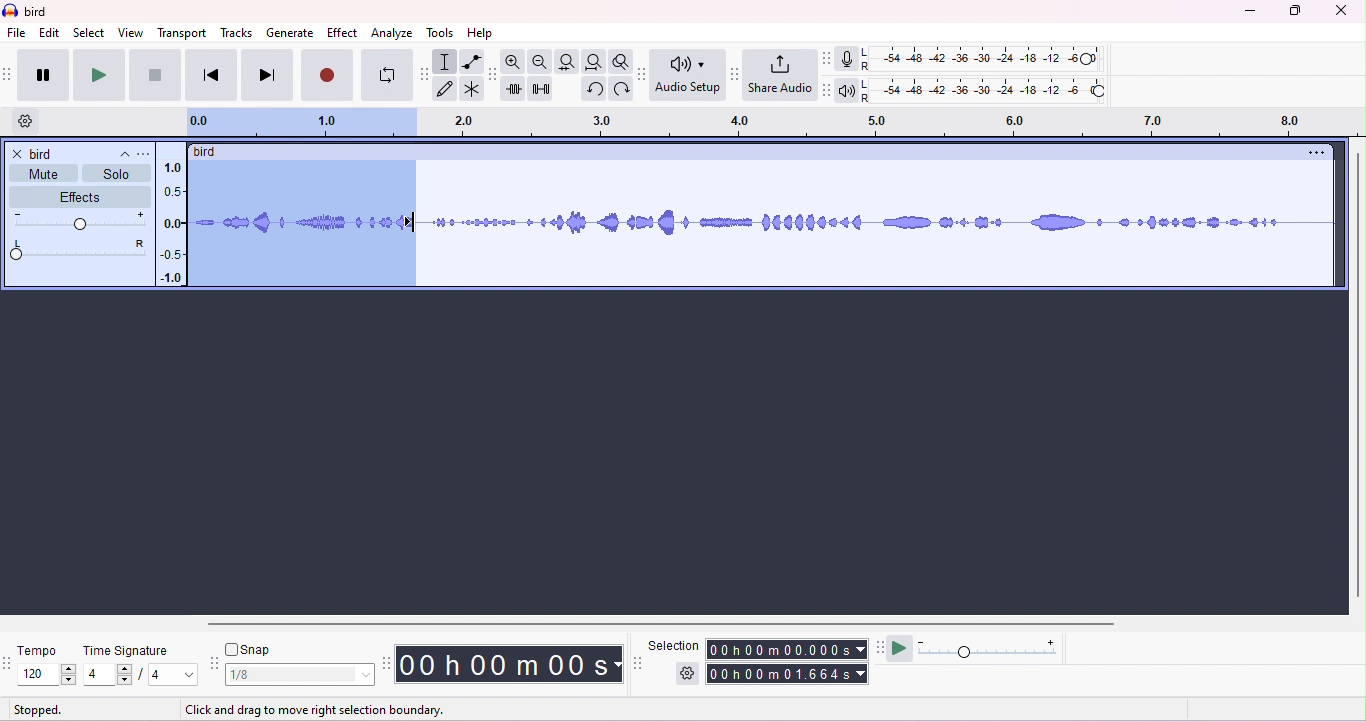 The width and height of the screenshot is (1366, 722). I want to click on time signature toolbar, so click(9, 659).